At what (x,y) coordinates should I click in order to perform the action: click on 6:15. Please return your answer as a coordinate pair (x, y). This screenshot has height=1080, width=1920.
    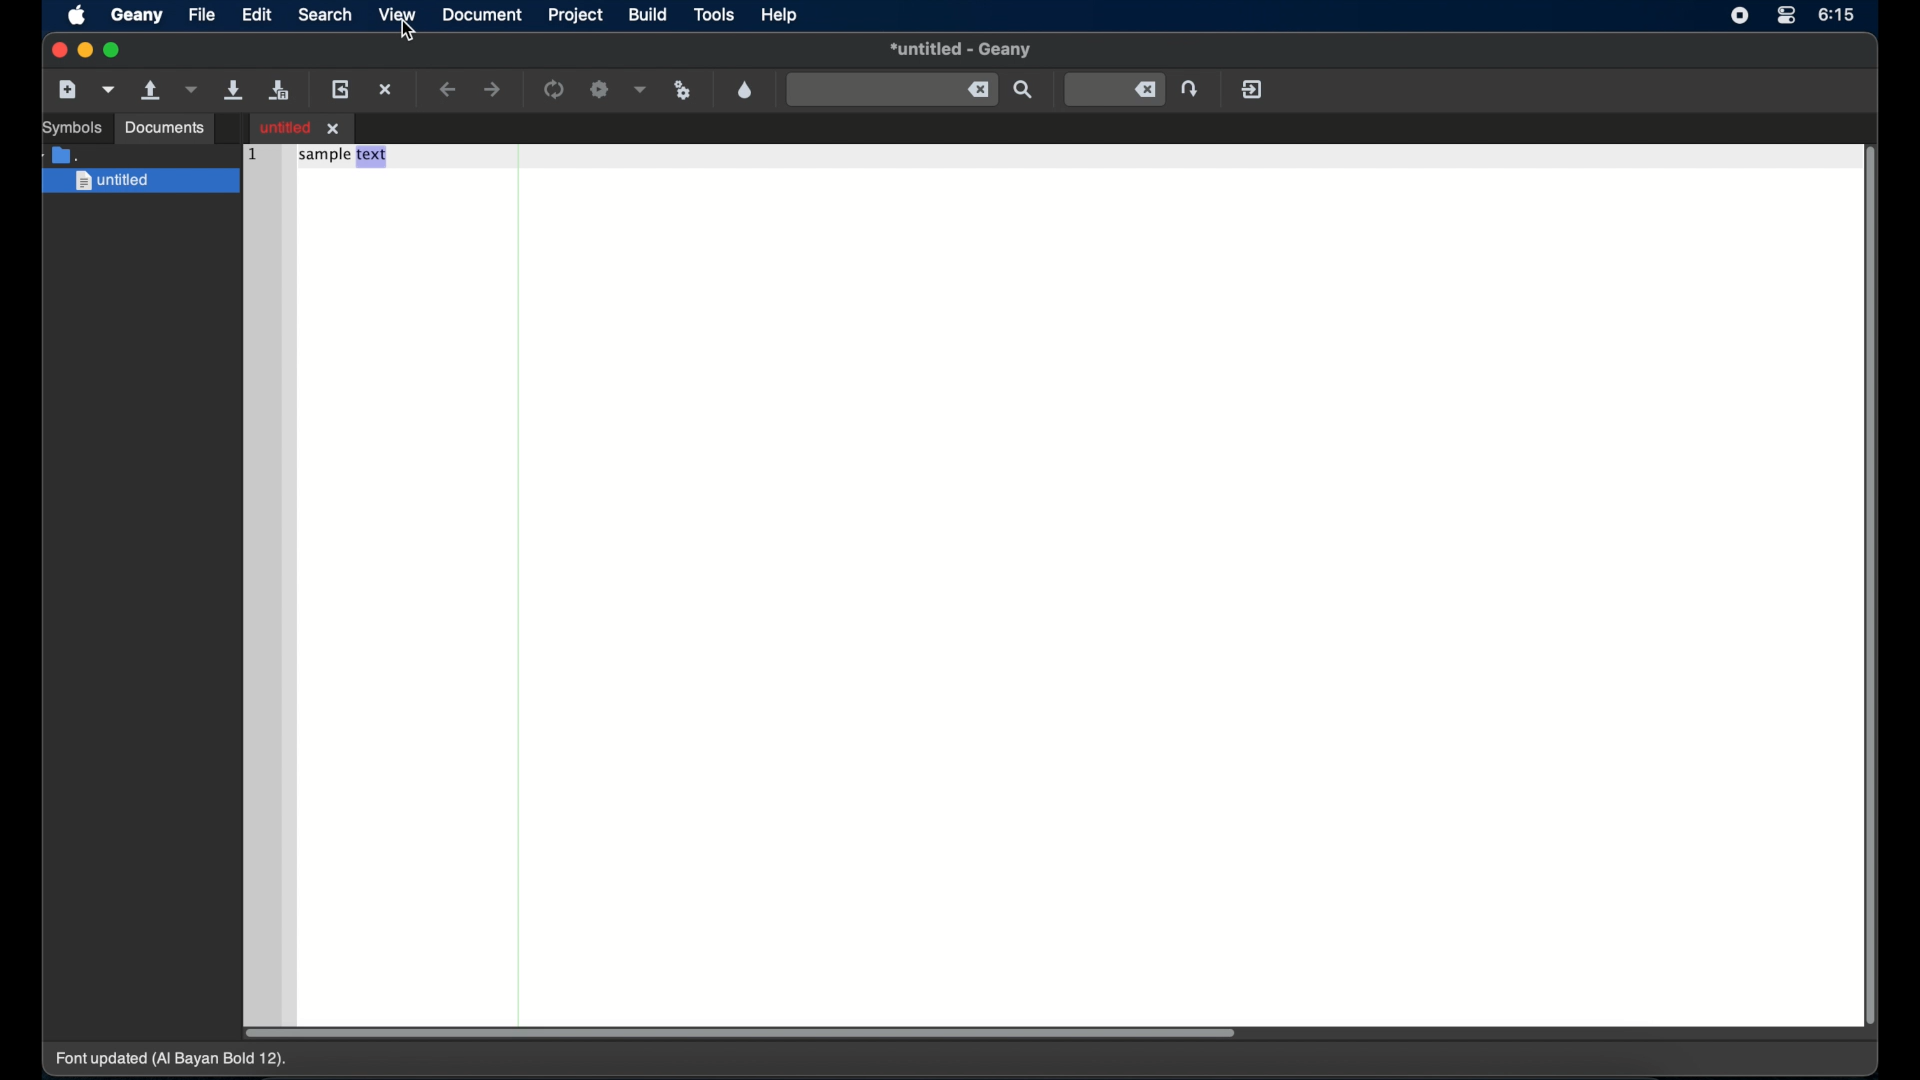
    Looking at the image, I should click on (1837, 14).